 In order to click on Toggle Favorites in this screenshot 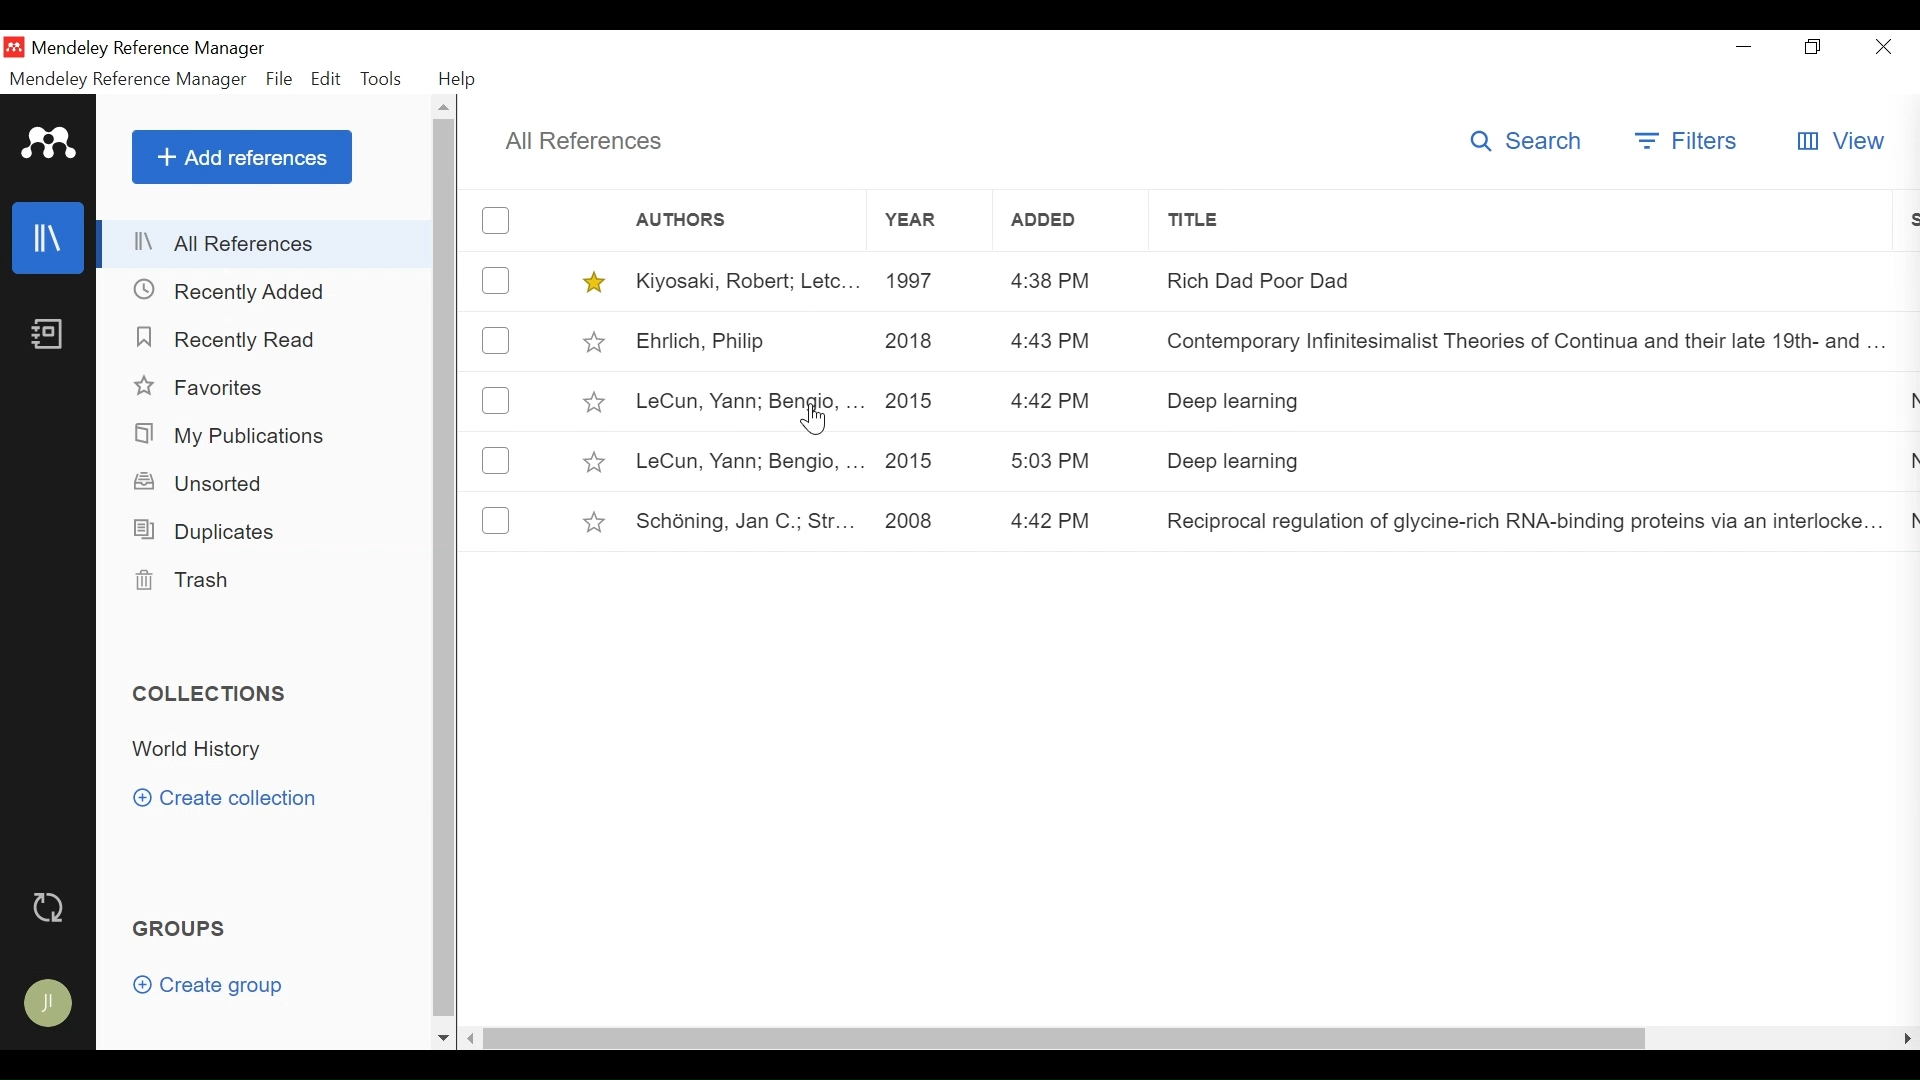, I will do `click(592, 401)`.